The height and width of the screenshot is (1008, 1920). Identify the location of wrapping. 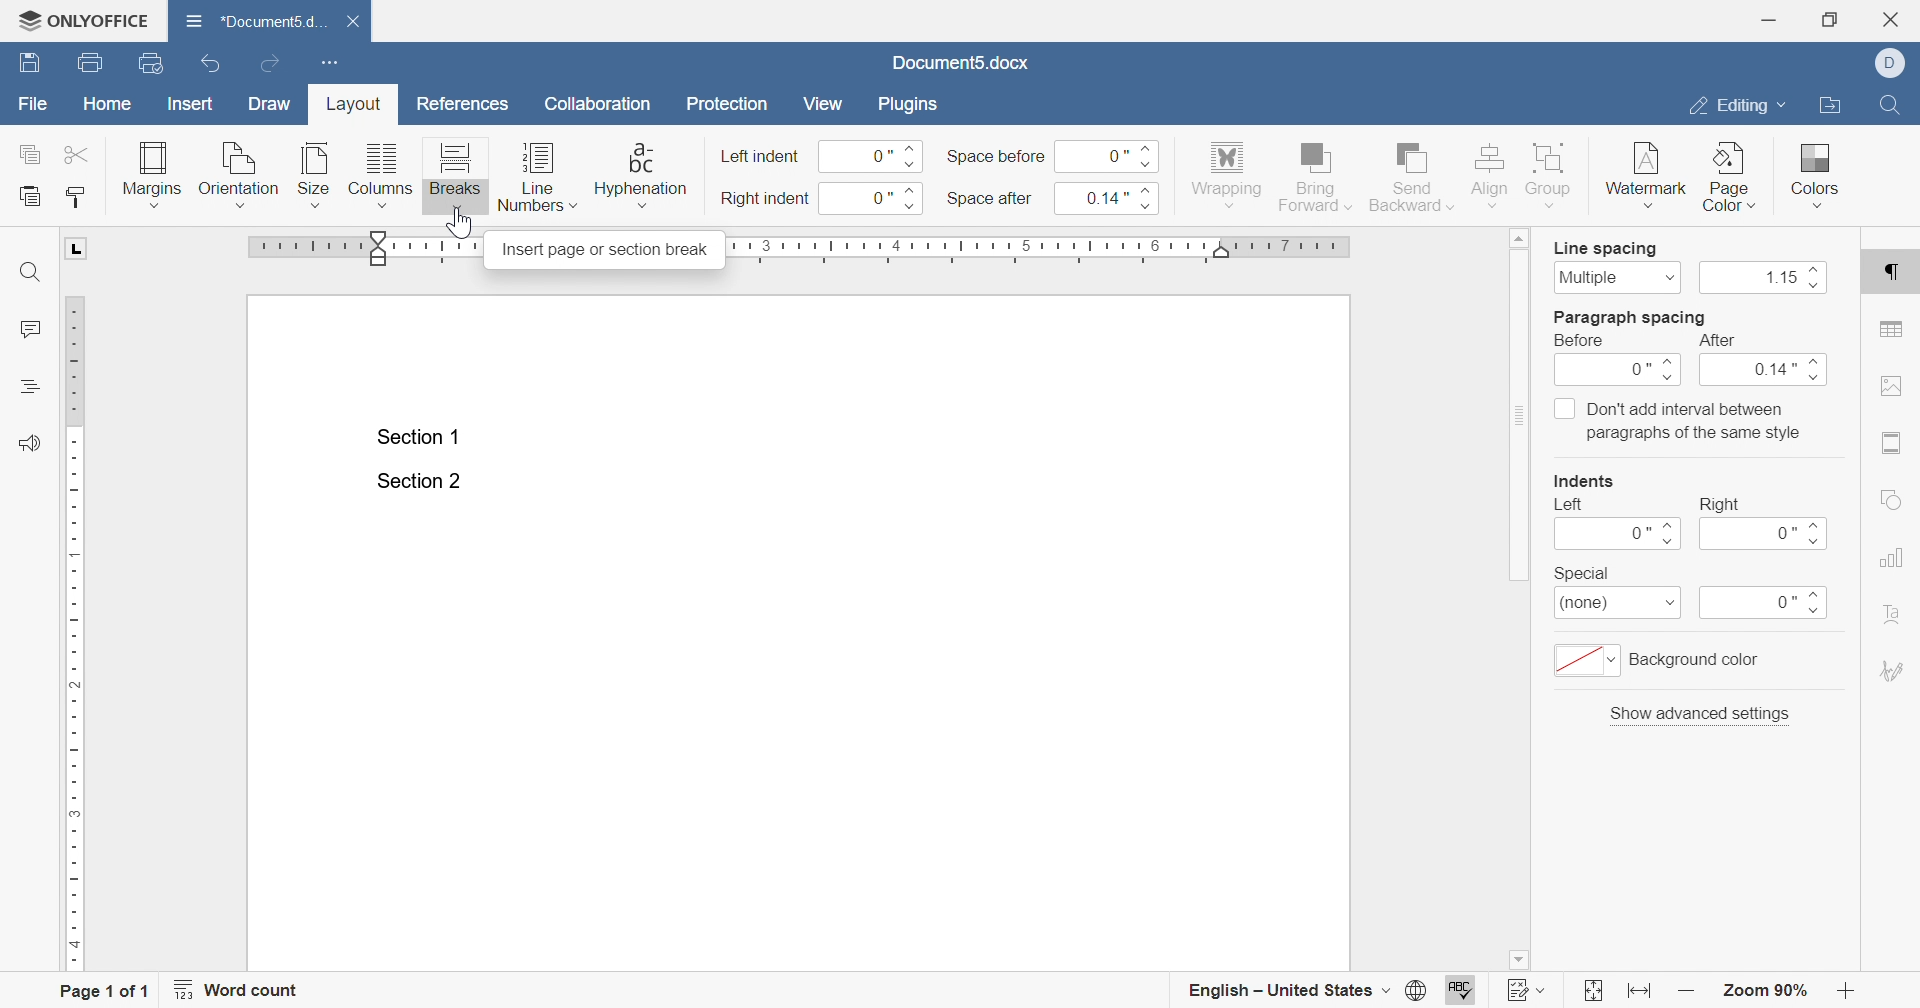
(1227, 176).